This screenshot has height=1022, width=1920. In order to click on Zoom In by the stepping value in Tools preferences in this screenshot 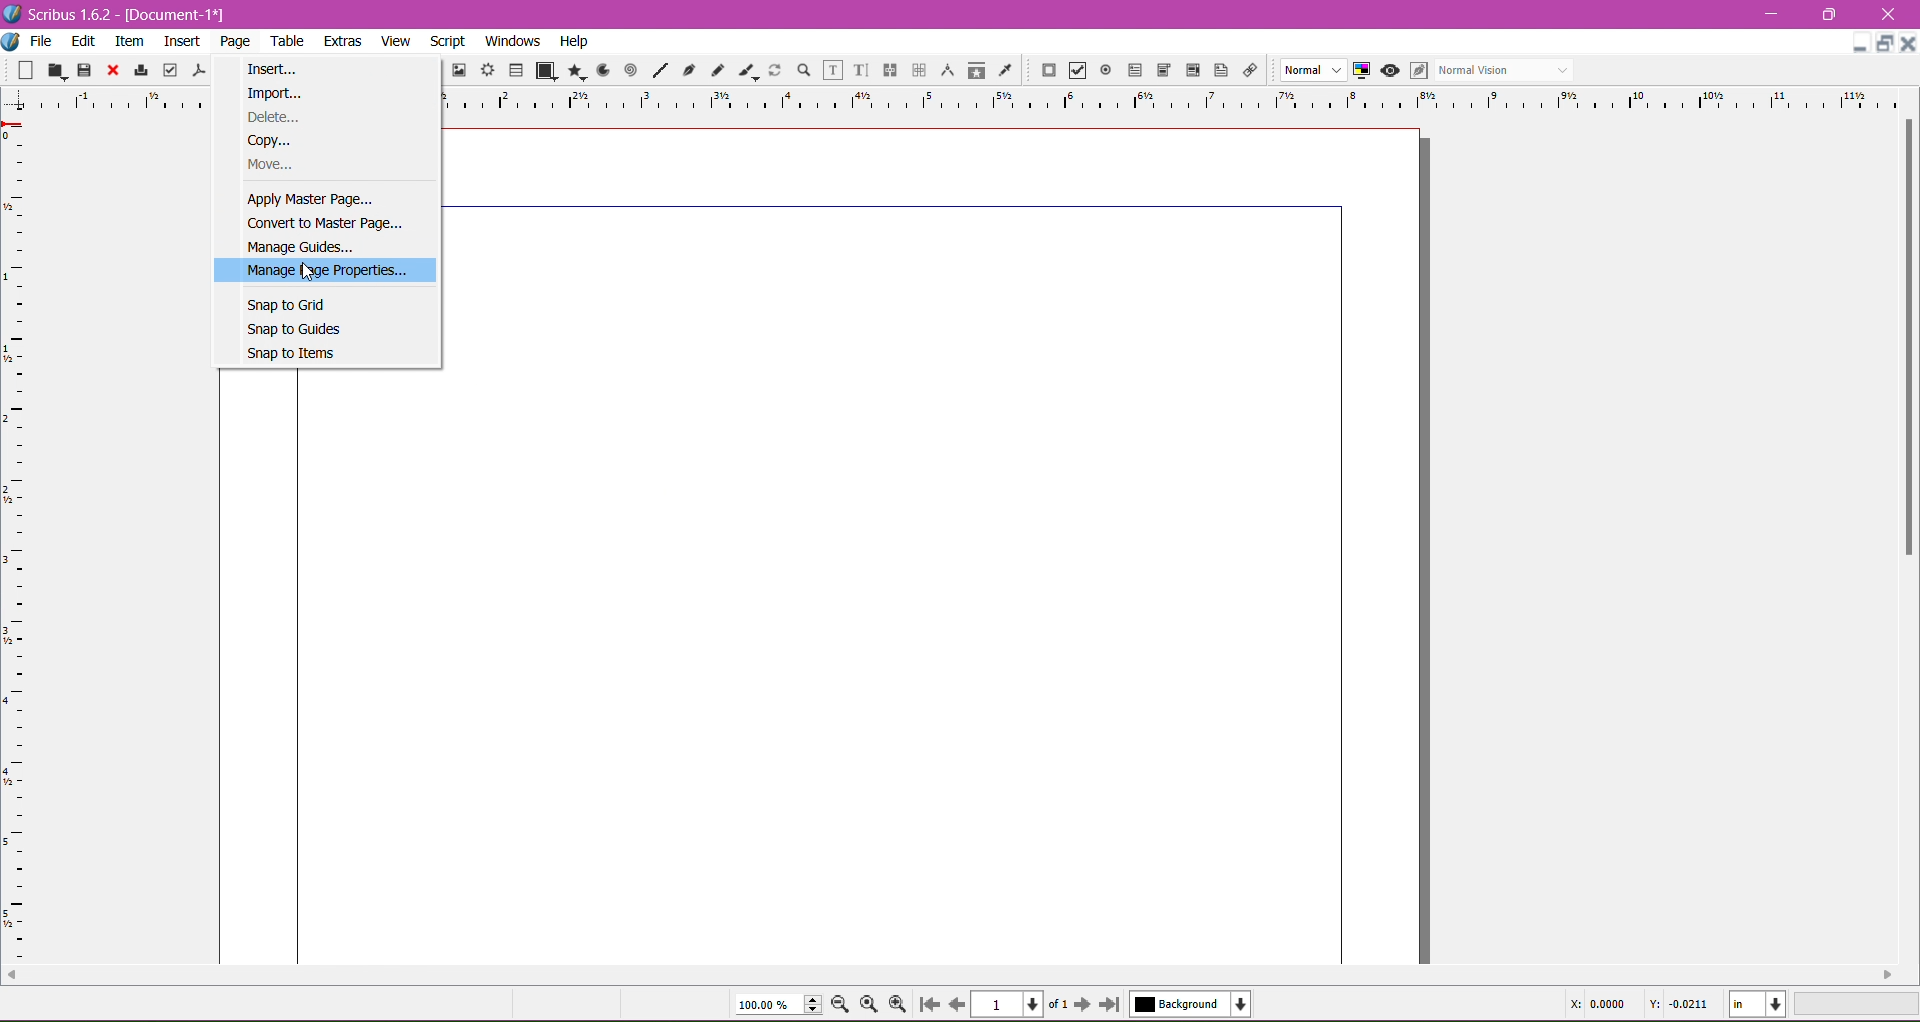, I will do `click(896, 1002)`.